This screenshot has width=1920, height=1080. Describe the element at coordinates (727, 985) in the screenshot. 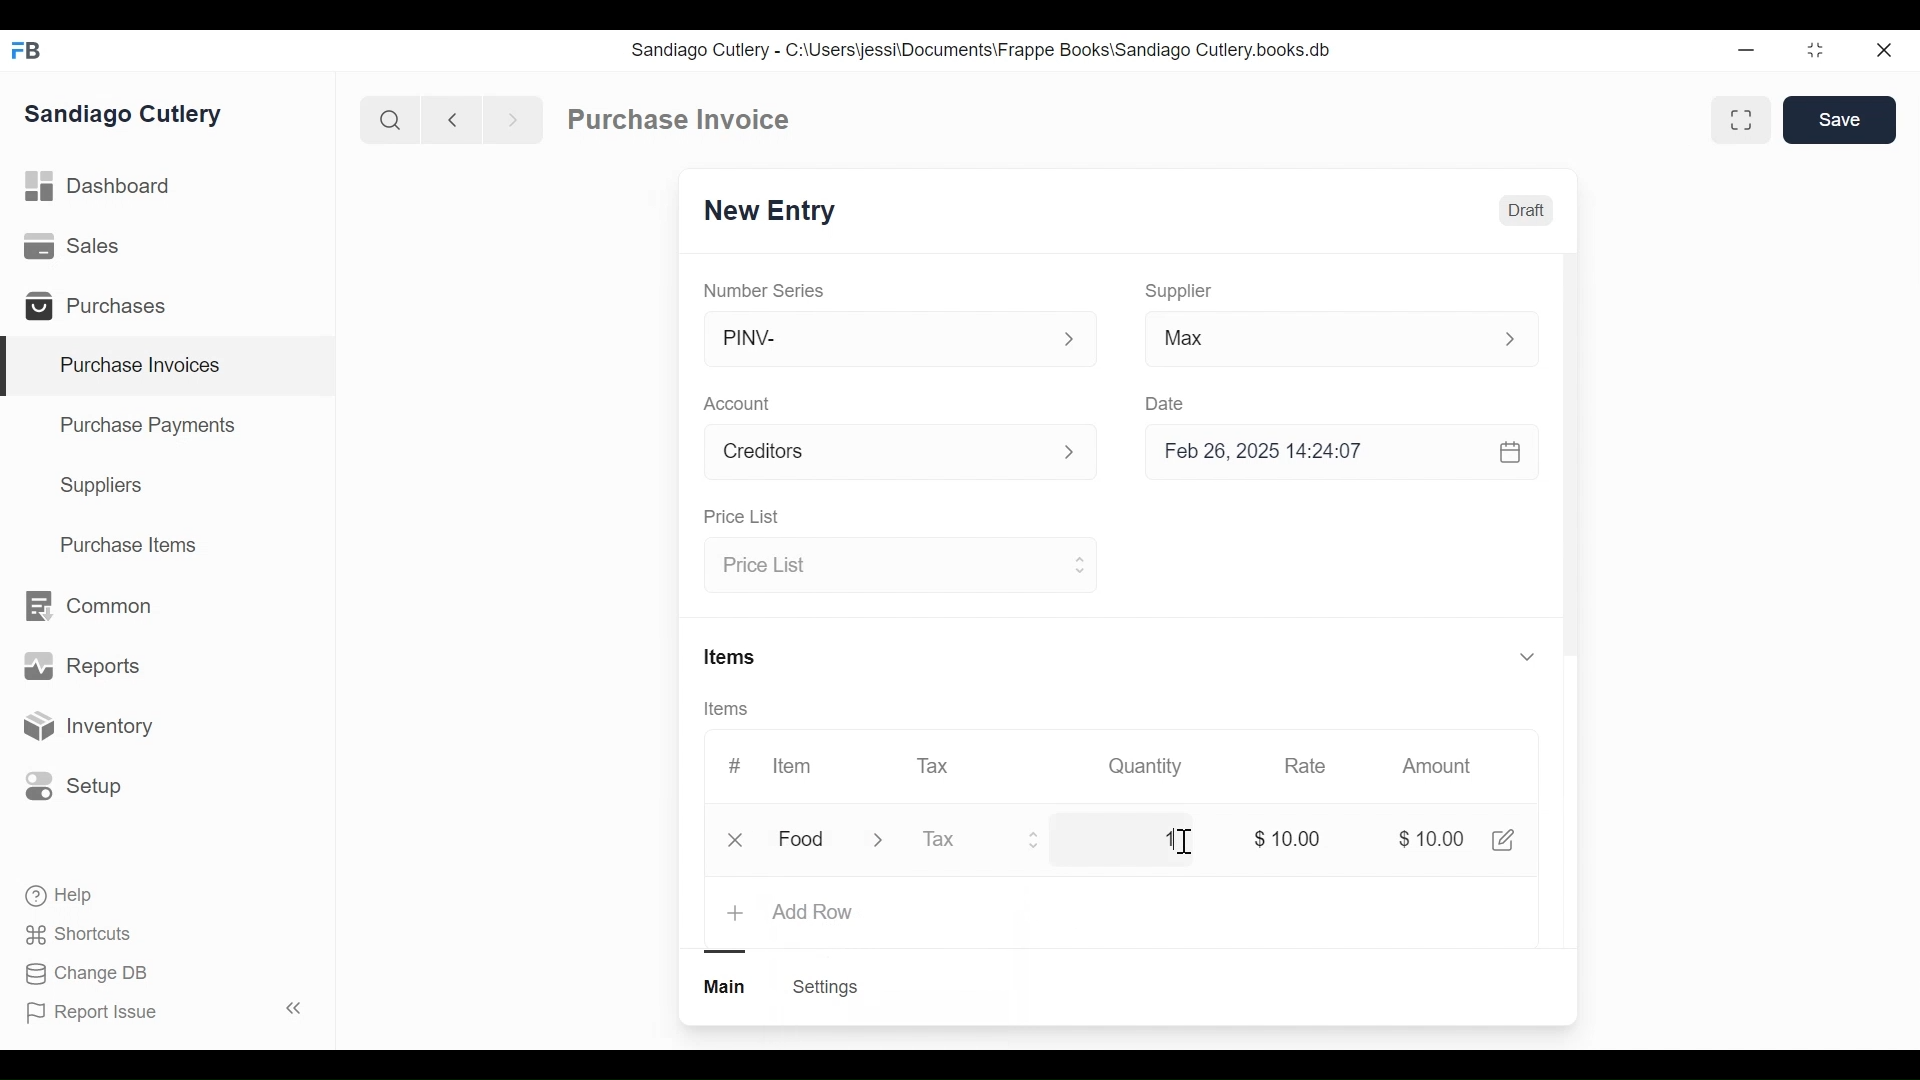

I see `Main` at that location.